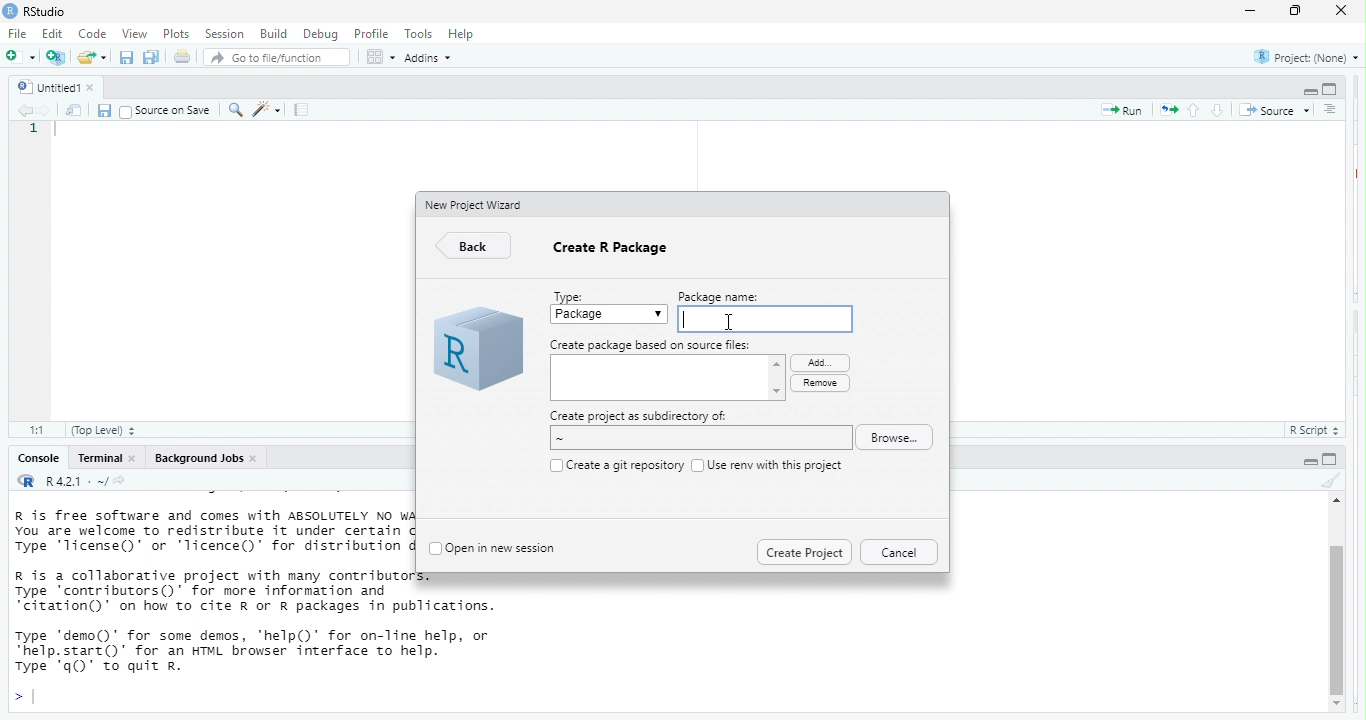 The height and width of the screenshot is (720, 1366). I want to click on checkbox, so click(696, 464).